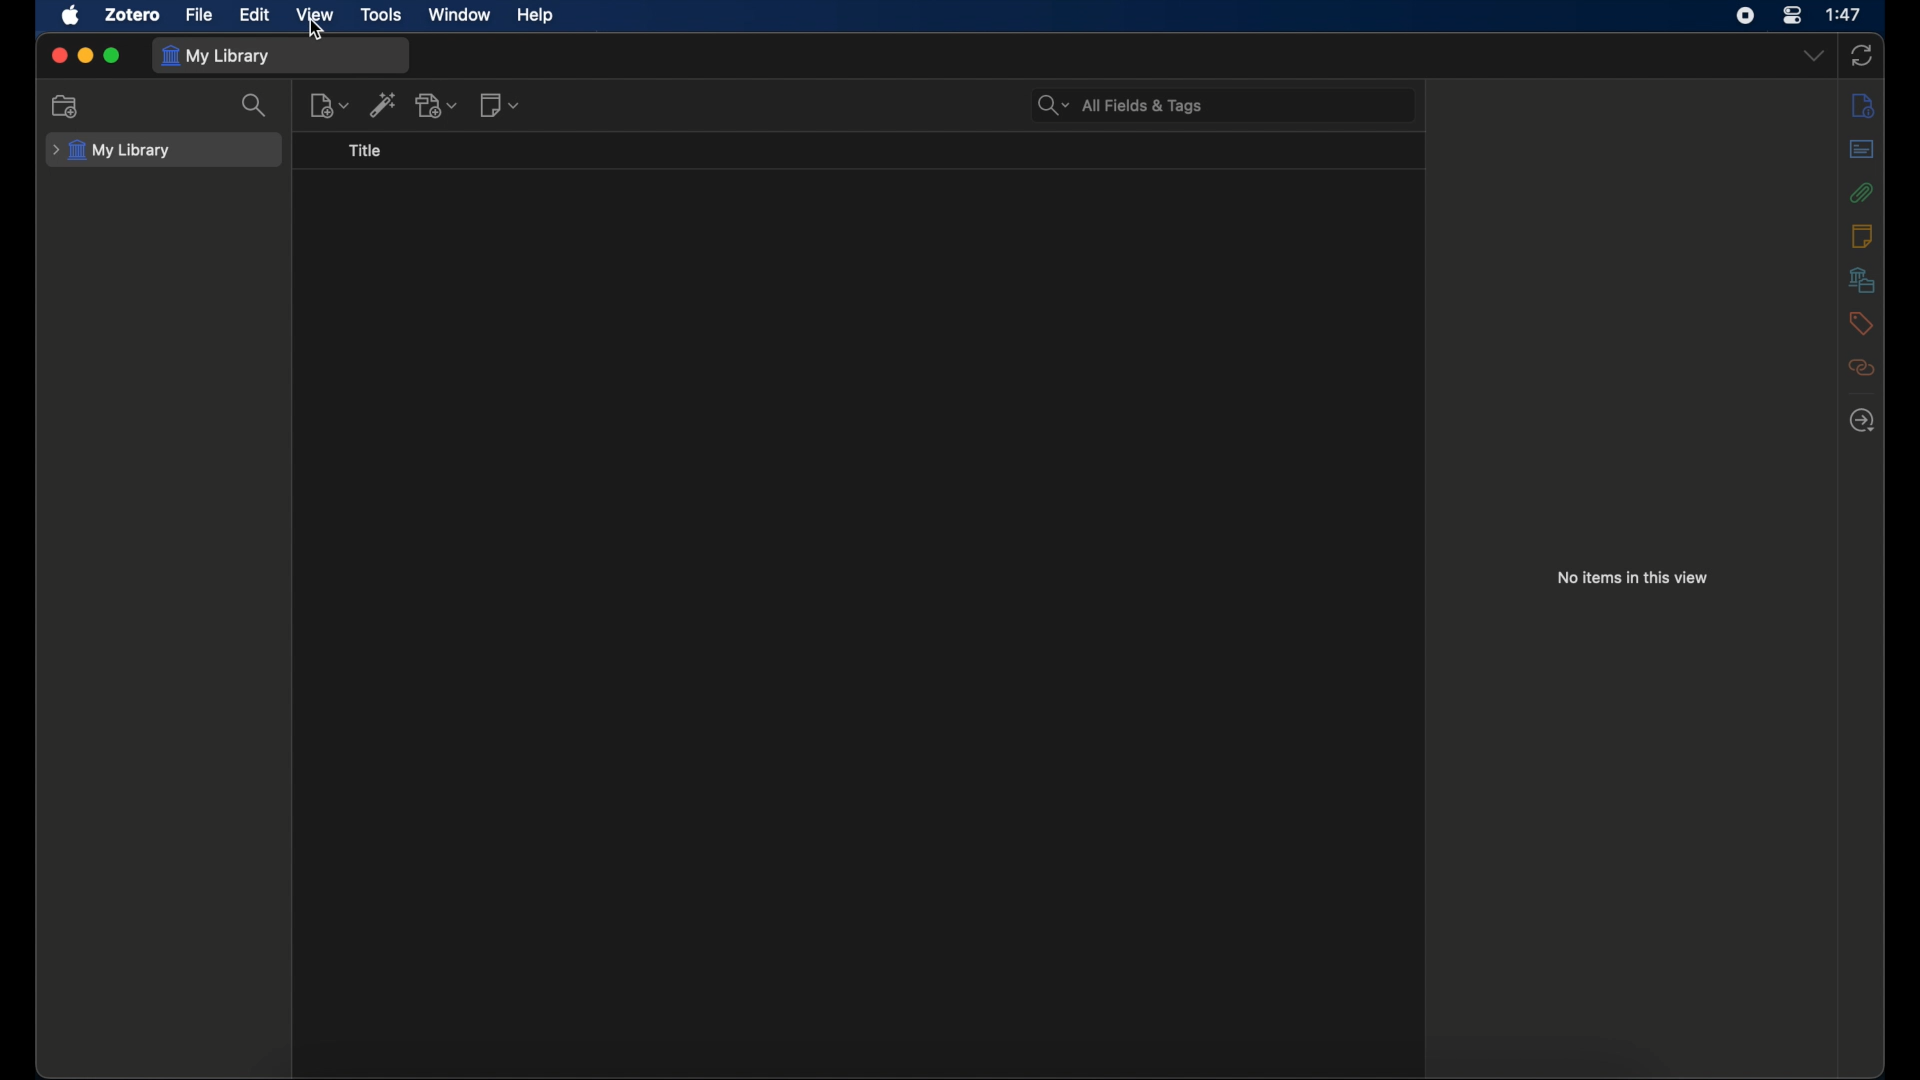 The height and width of the screenshot is (1080, 1920). Describe the element at coordinates (1792, 15) in the screenshot. I see `control center` at that location.